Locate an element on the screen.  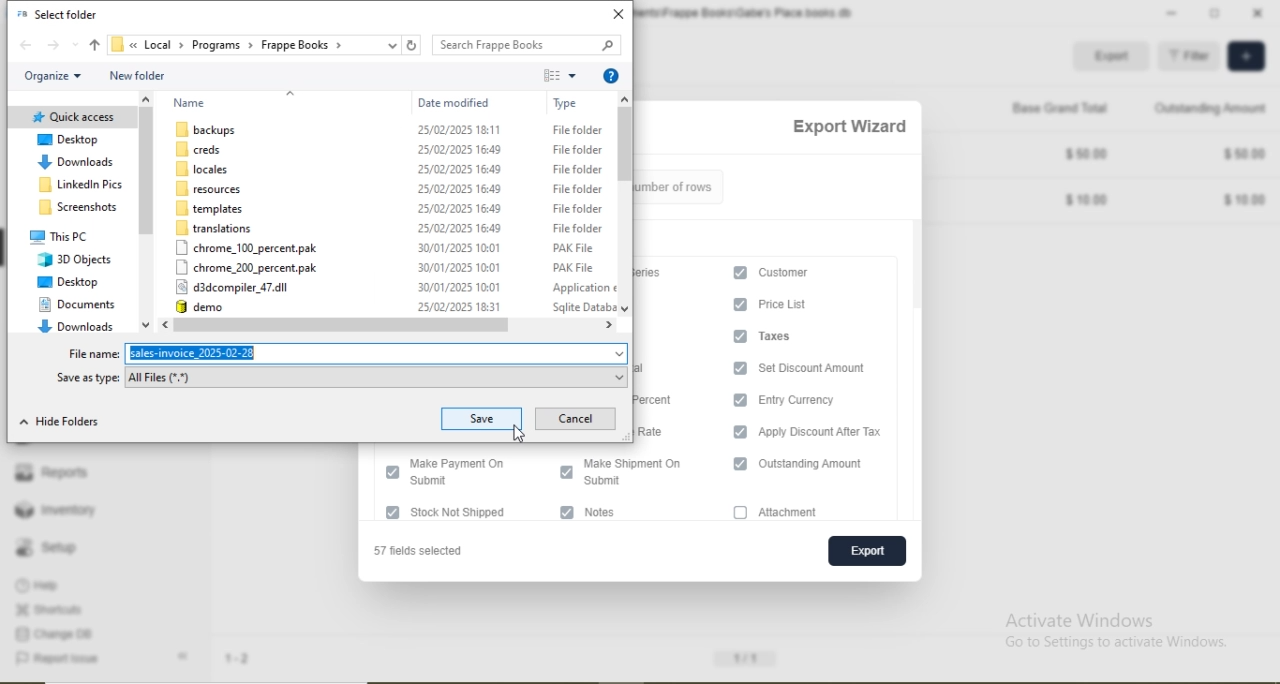
checkbox is located at coordinates (740, 400).